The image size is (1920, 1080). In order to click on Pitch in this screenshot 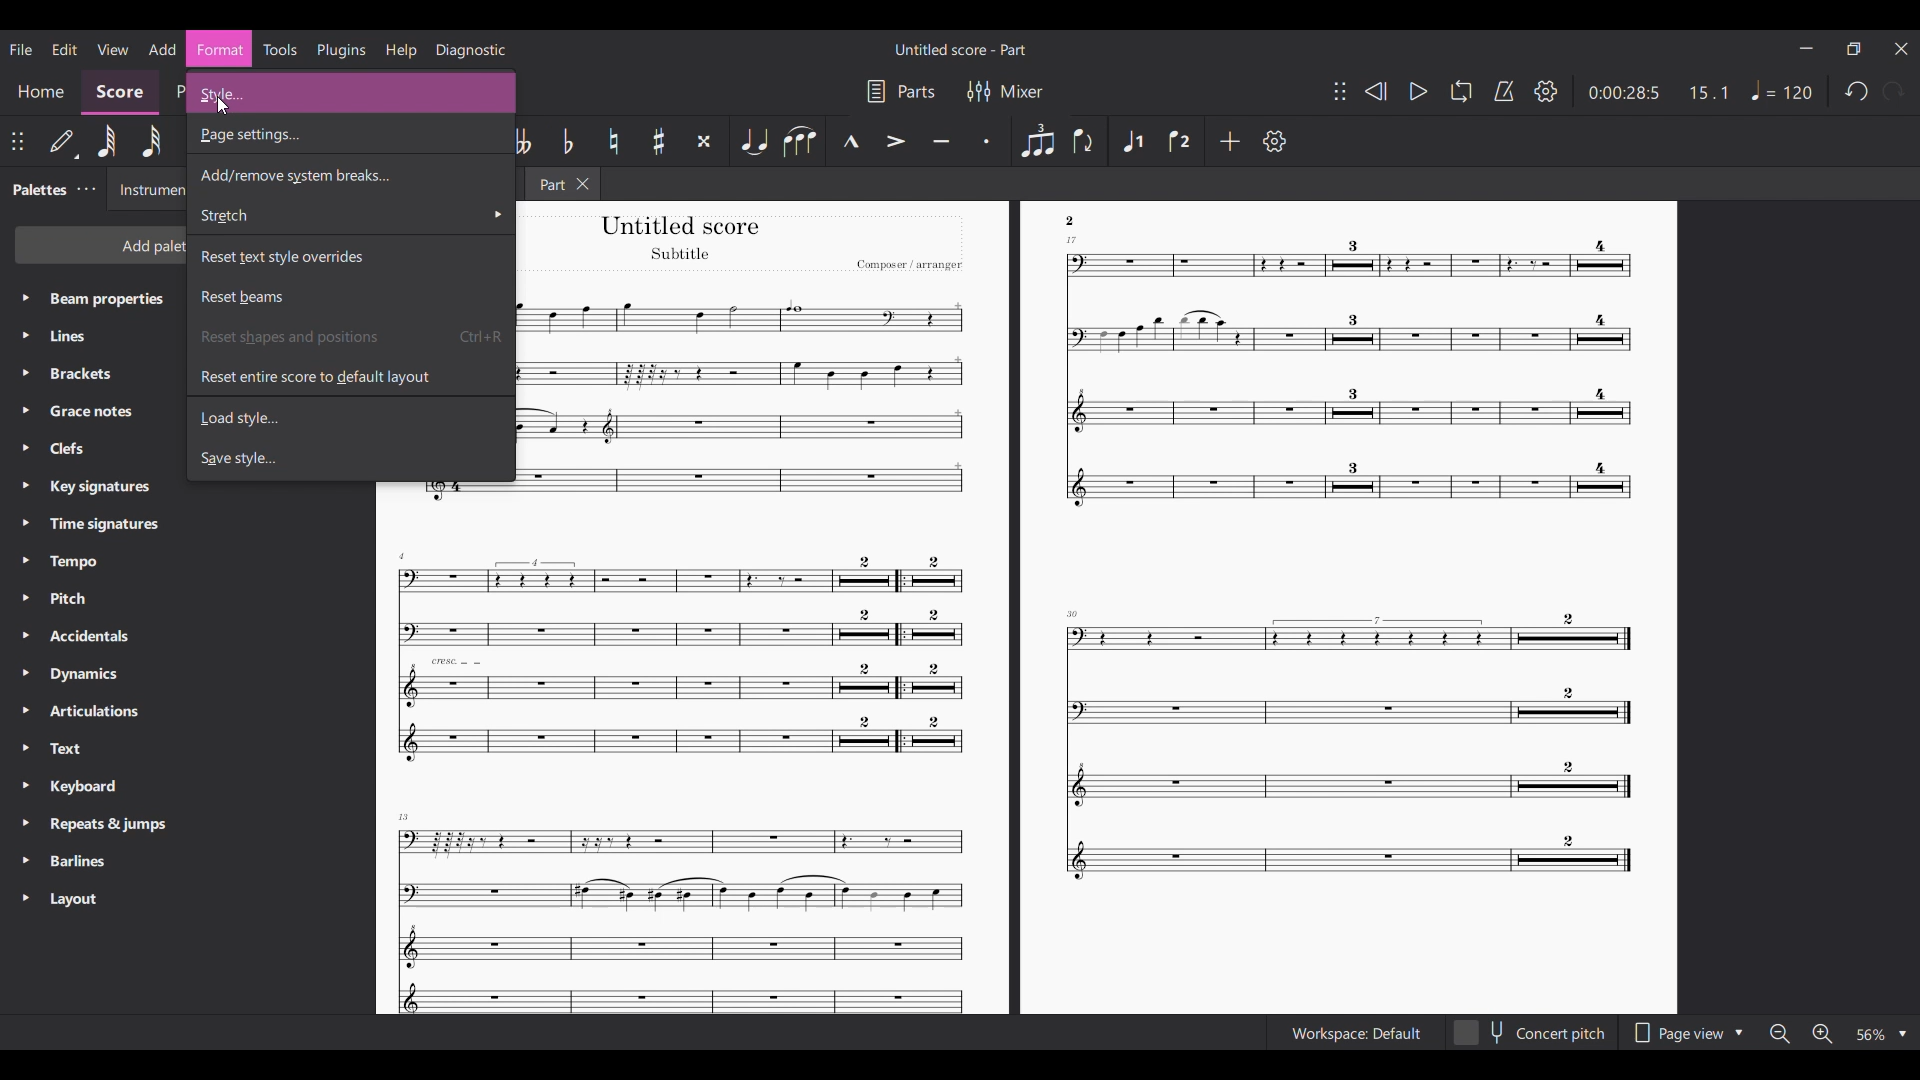, I will do `click(92, 599)`.